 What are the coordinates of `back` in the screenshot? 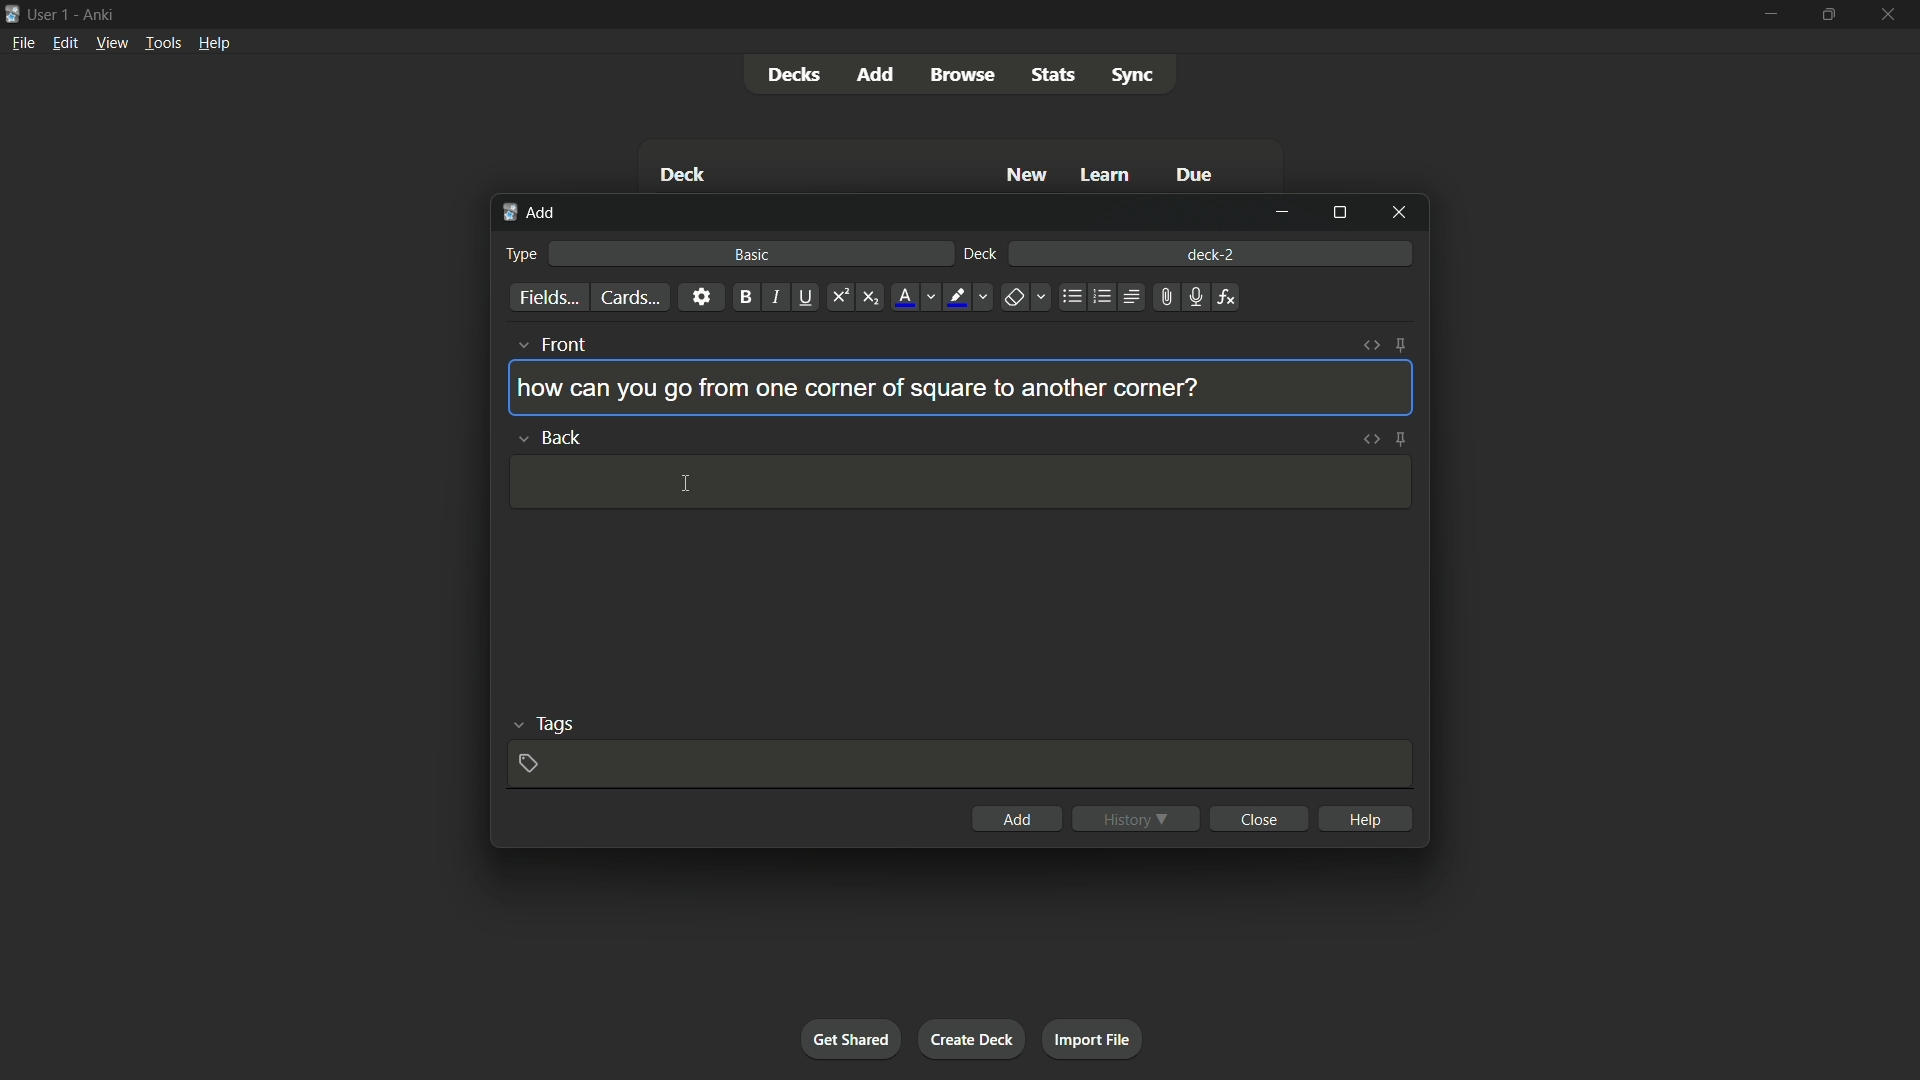 It's located at (550, 439).